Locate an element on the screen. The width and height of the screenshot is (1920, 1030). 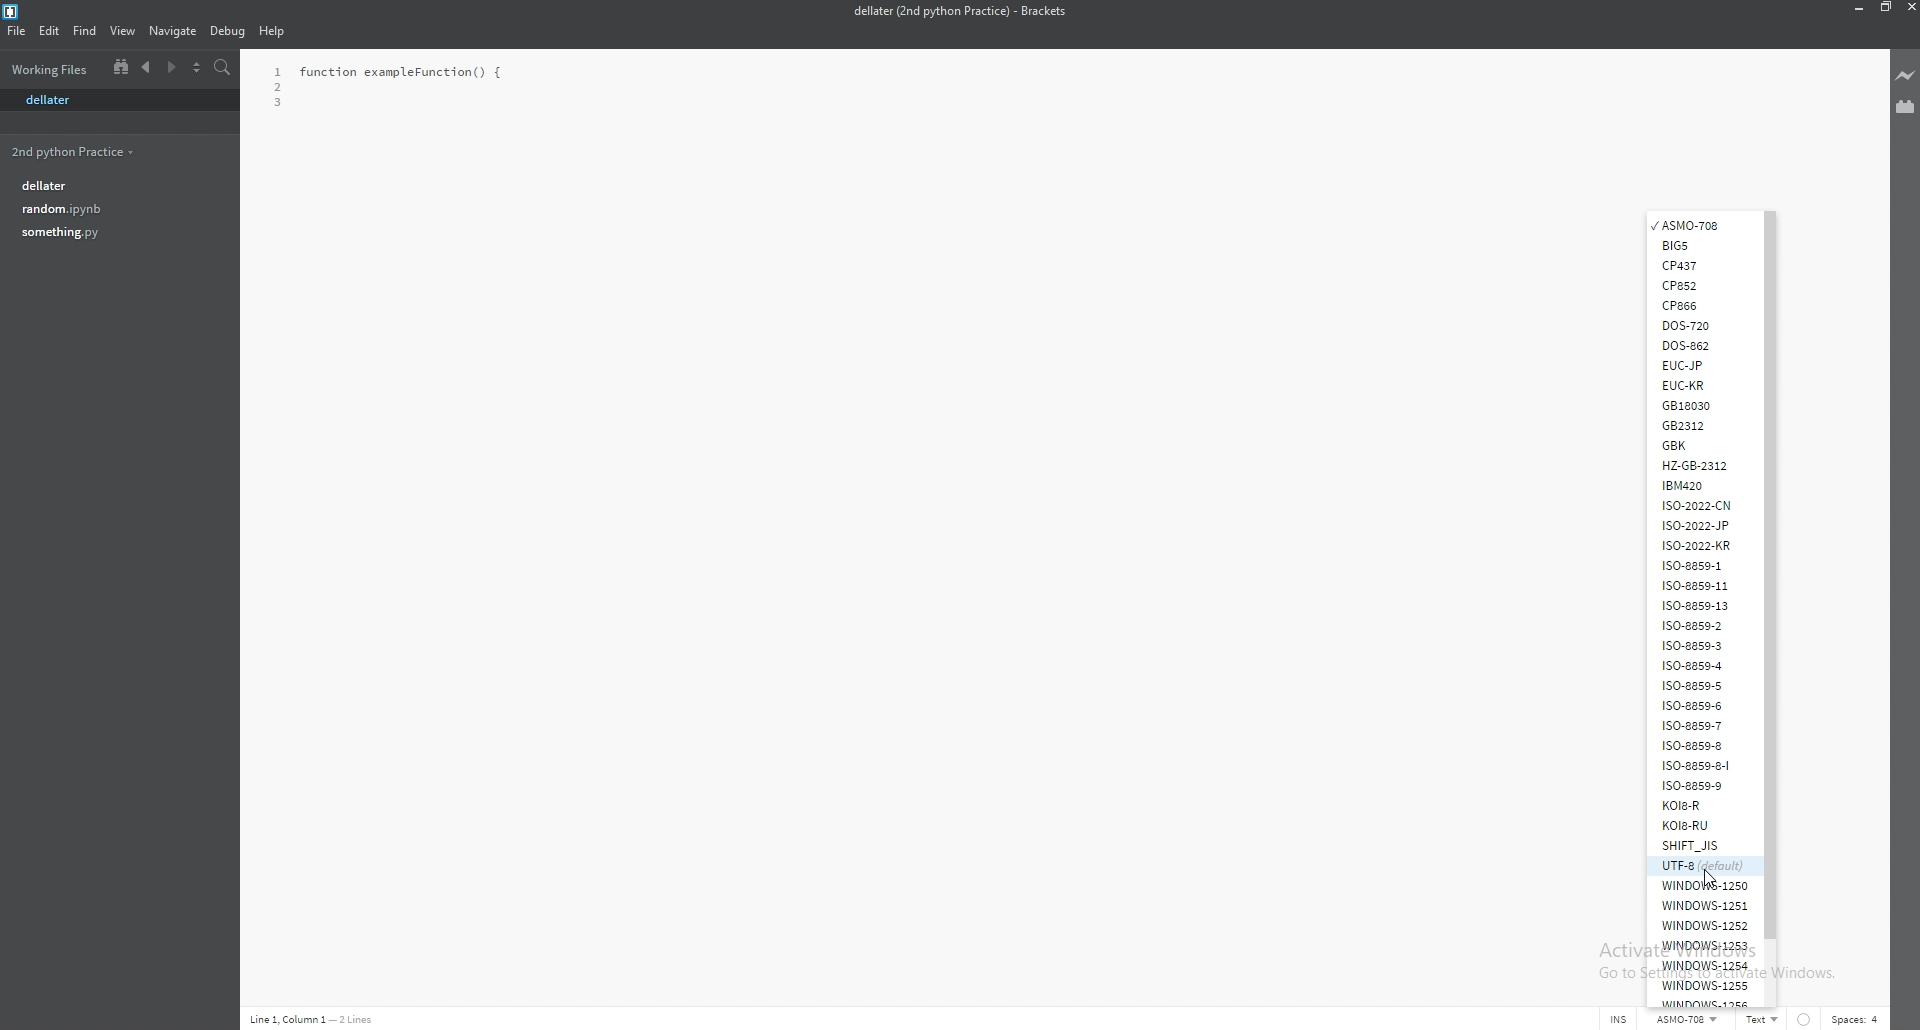
spaces: 4 is located at coordinates (1857, 1019).